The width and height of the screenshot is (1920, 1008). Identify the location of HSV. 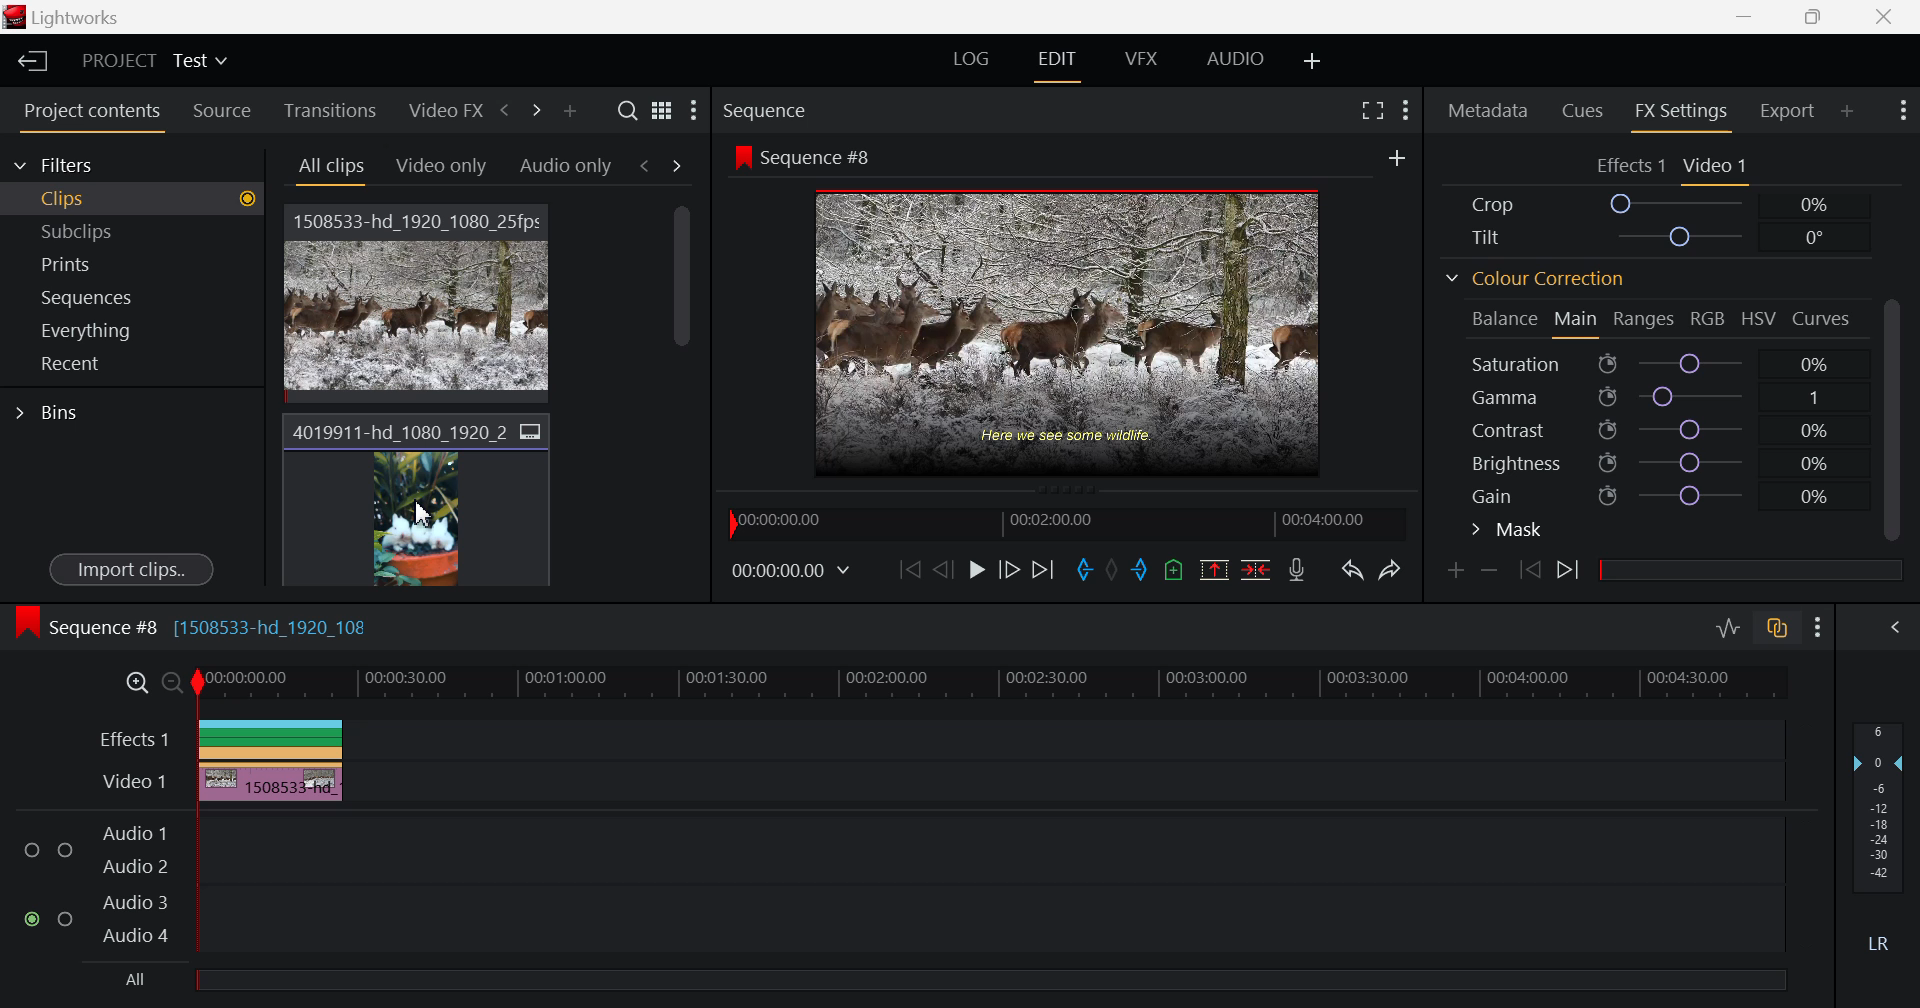
(1764, 322).